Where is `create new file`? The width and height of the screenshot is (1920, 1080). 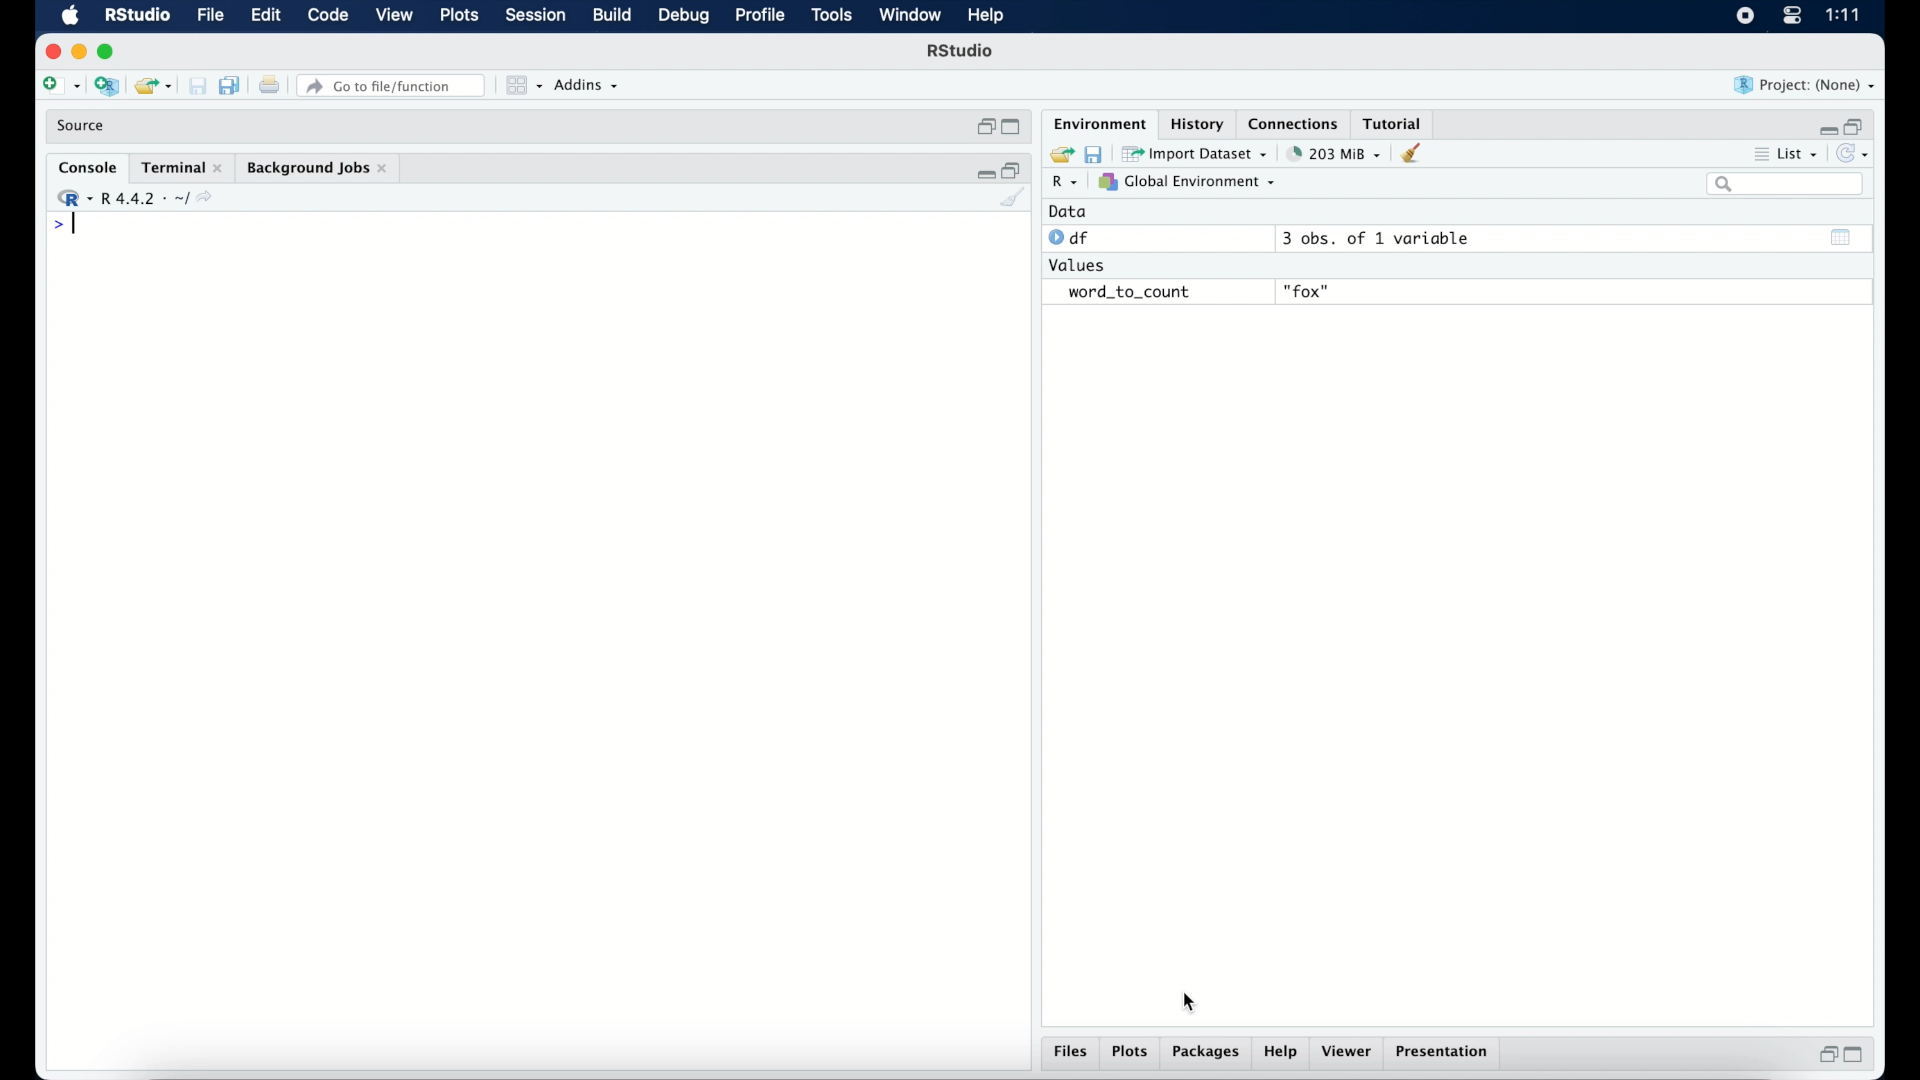
create new file is located at coordinates (60, 87).